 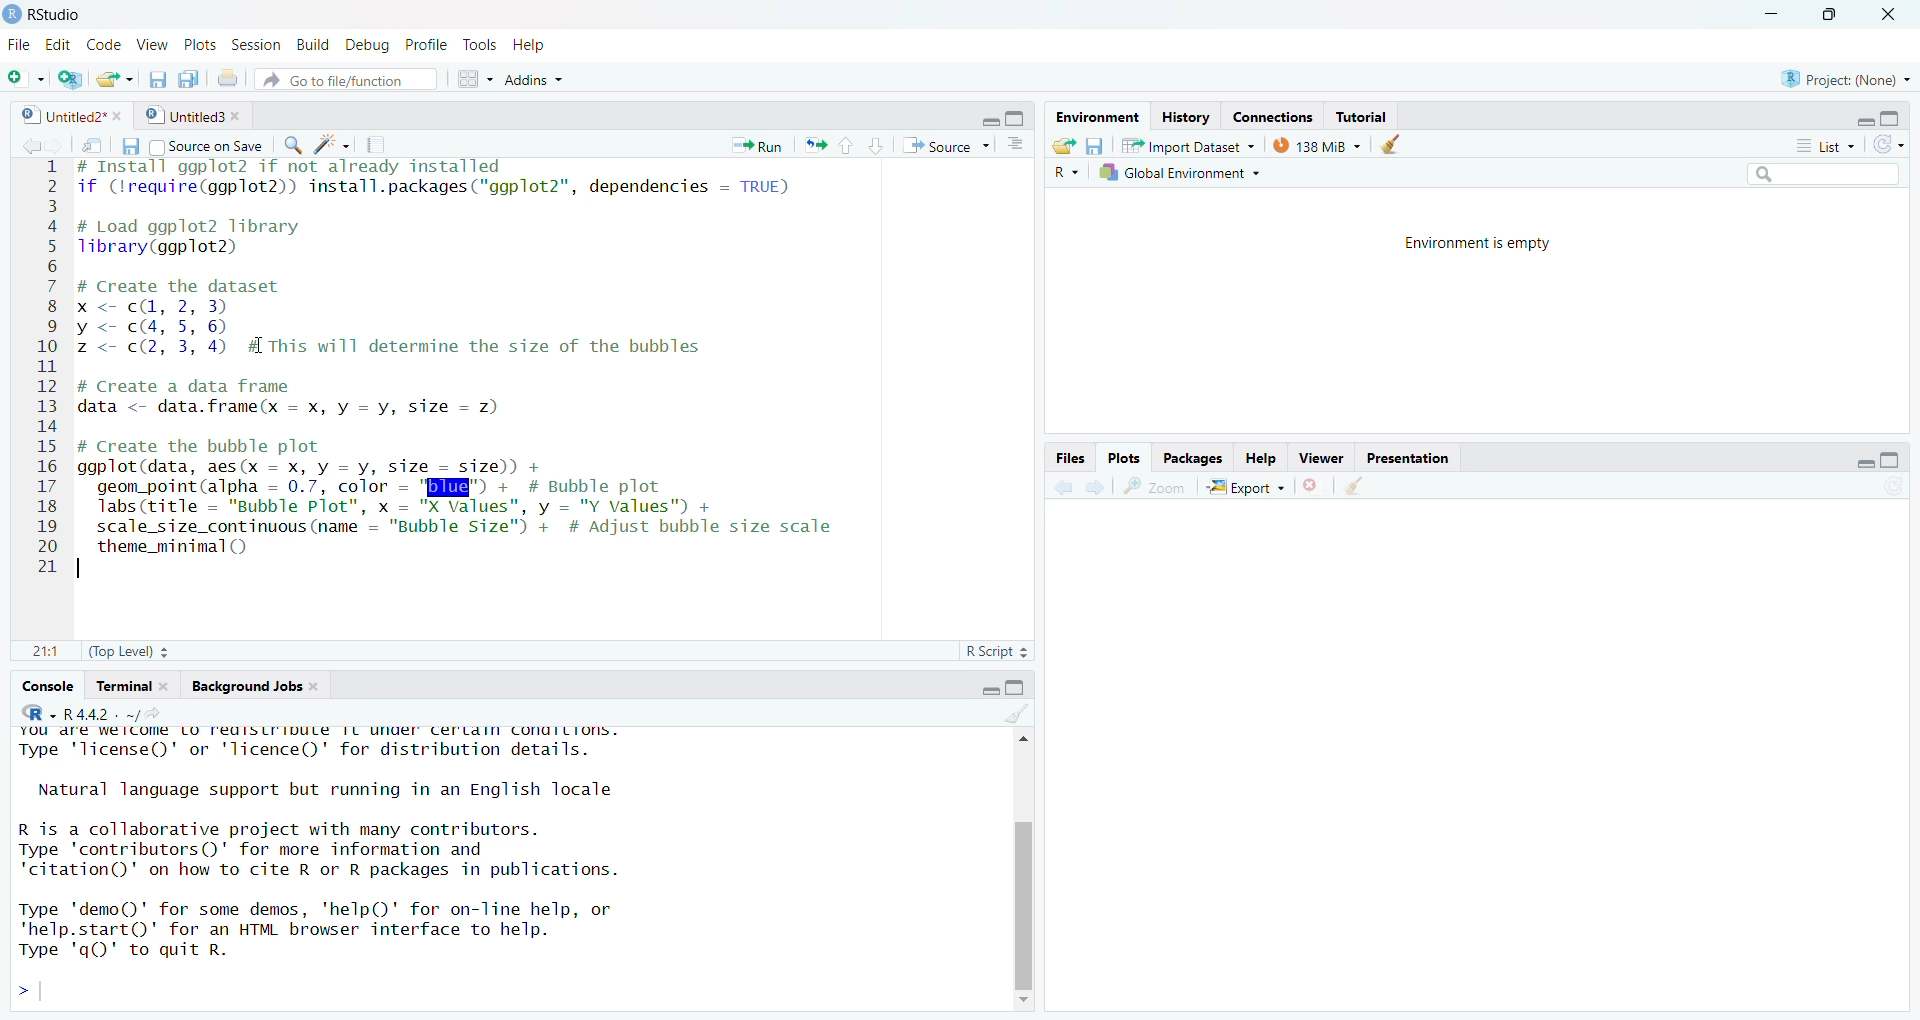 I want to click on Presentation, so click(x=1409, y=458).